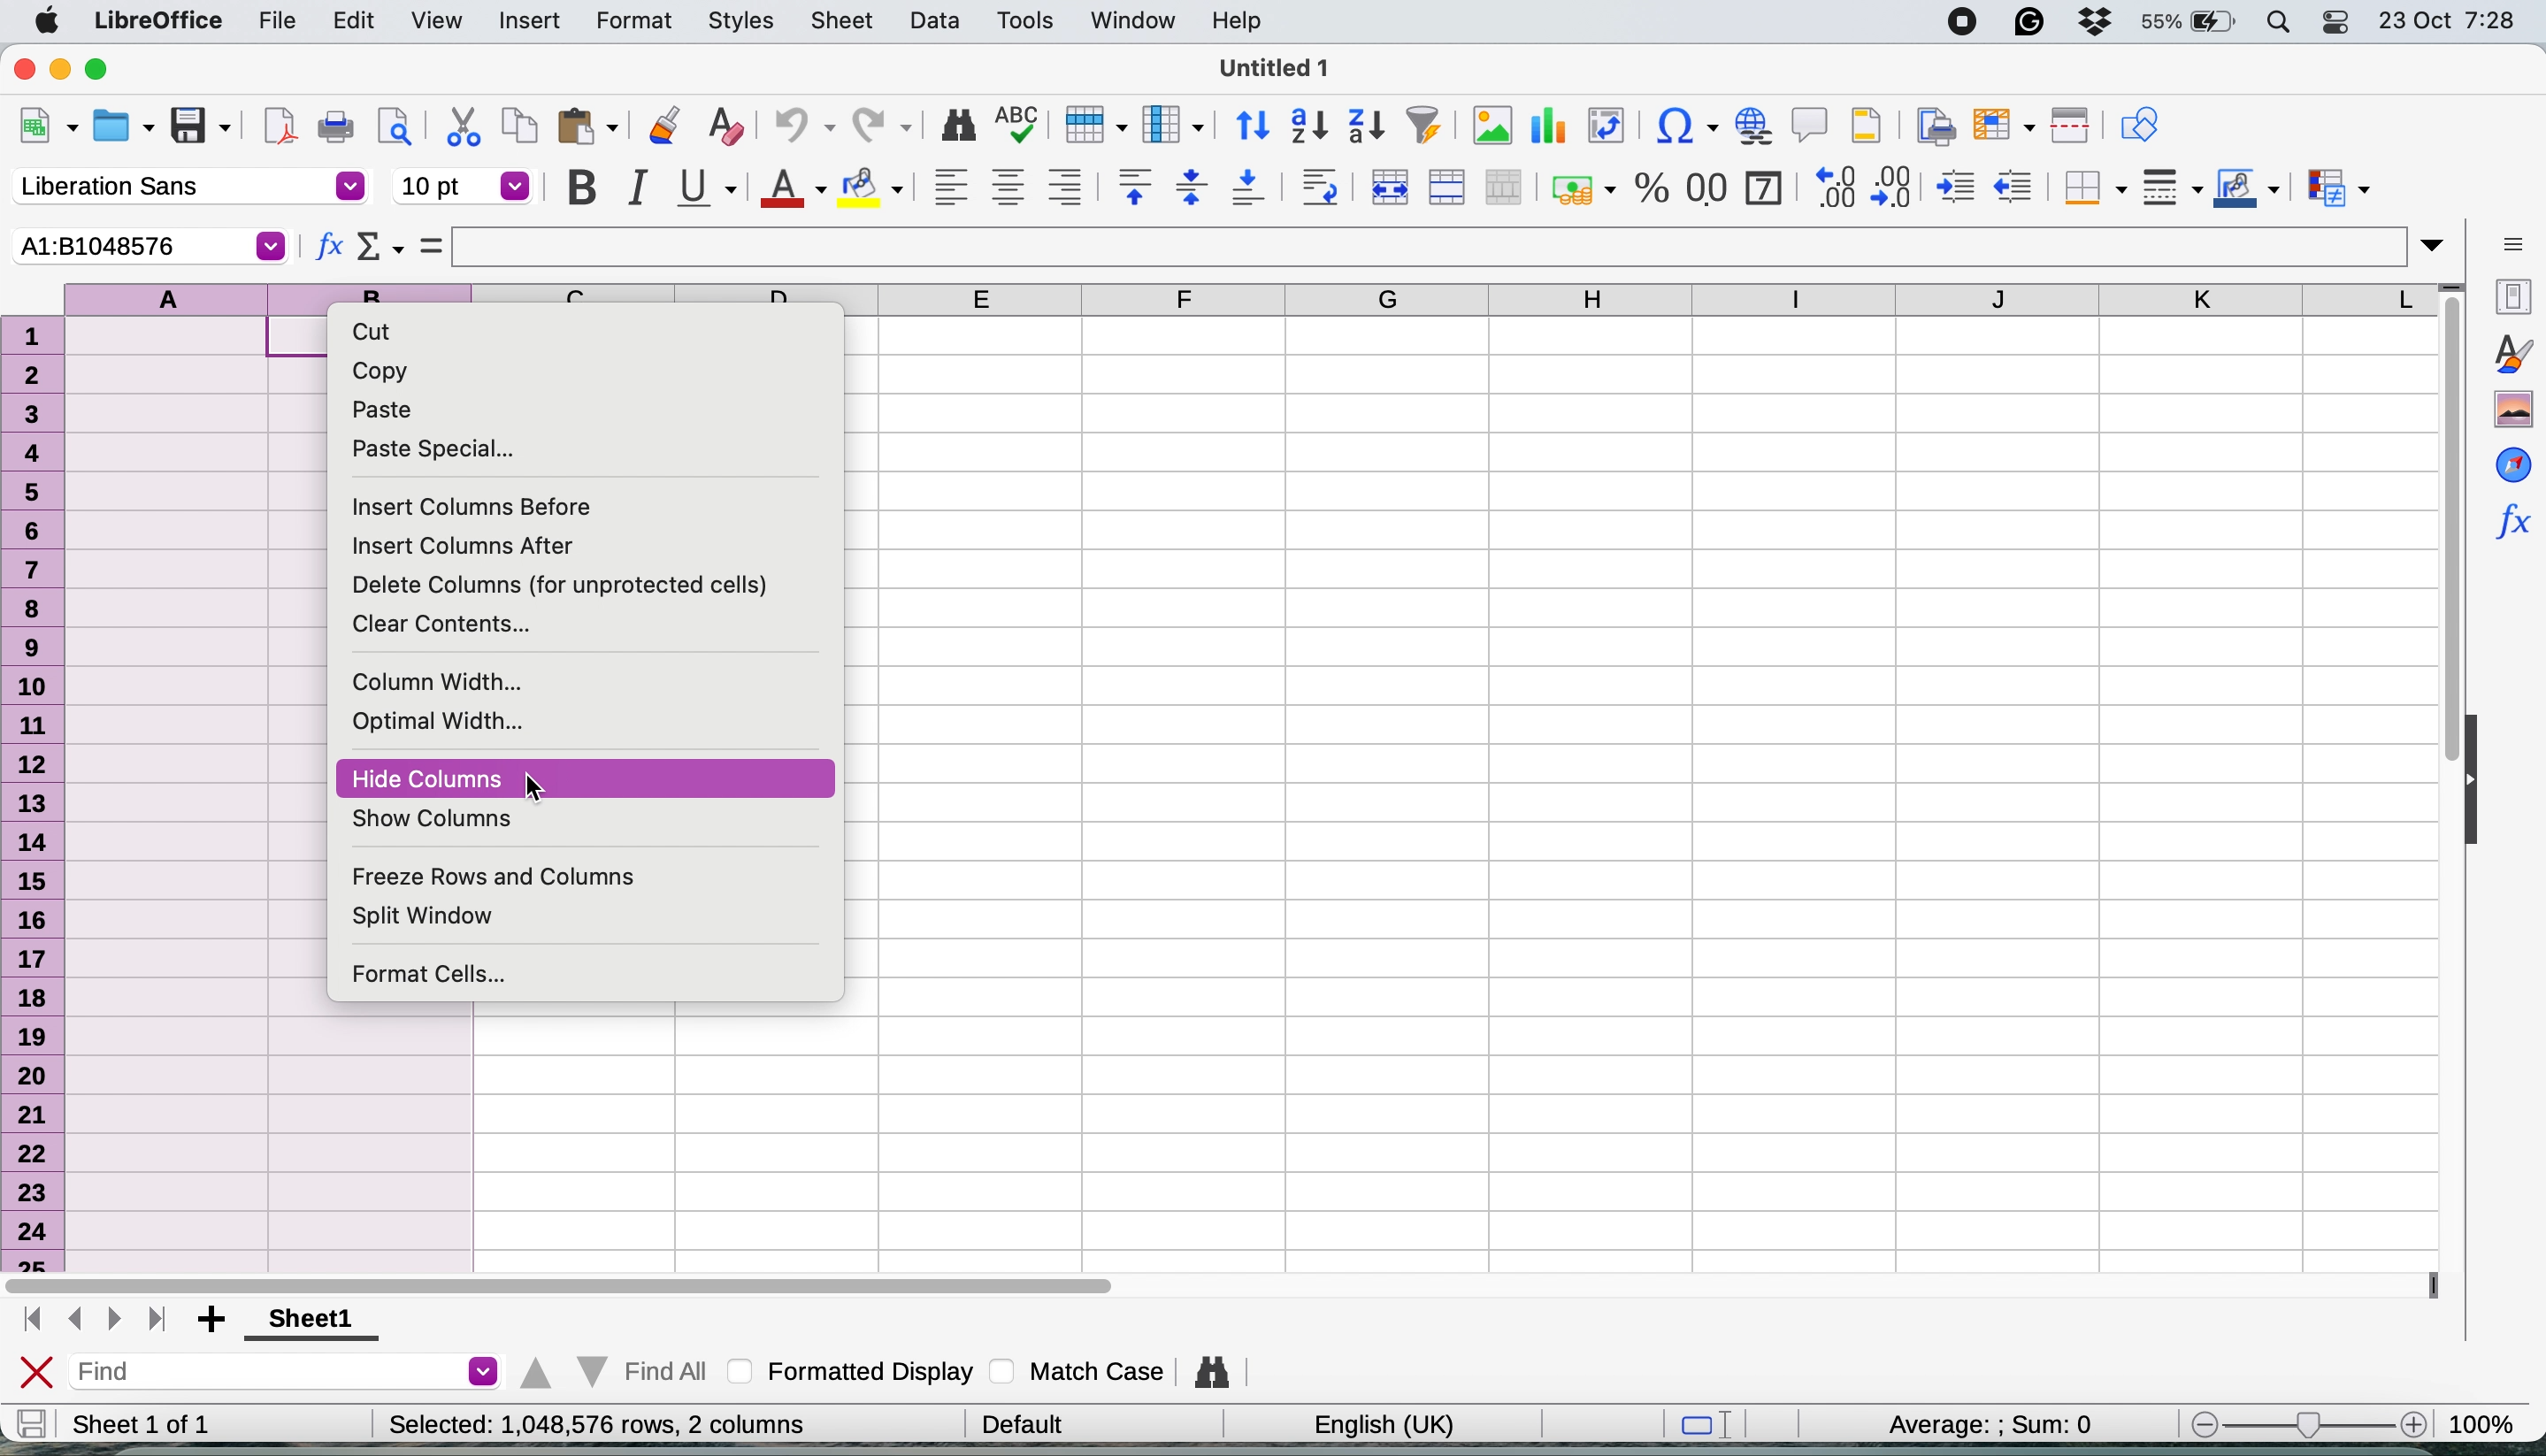  What do you see at coordinates (1580, 185) in the screenshot?
I see `format as currency` at bounding box center [1580, 185].